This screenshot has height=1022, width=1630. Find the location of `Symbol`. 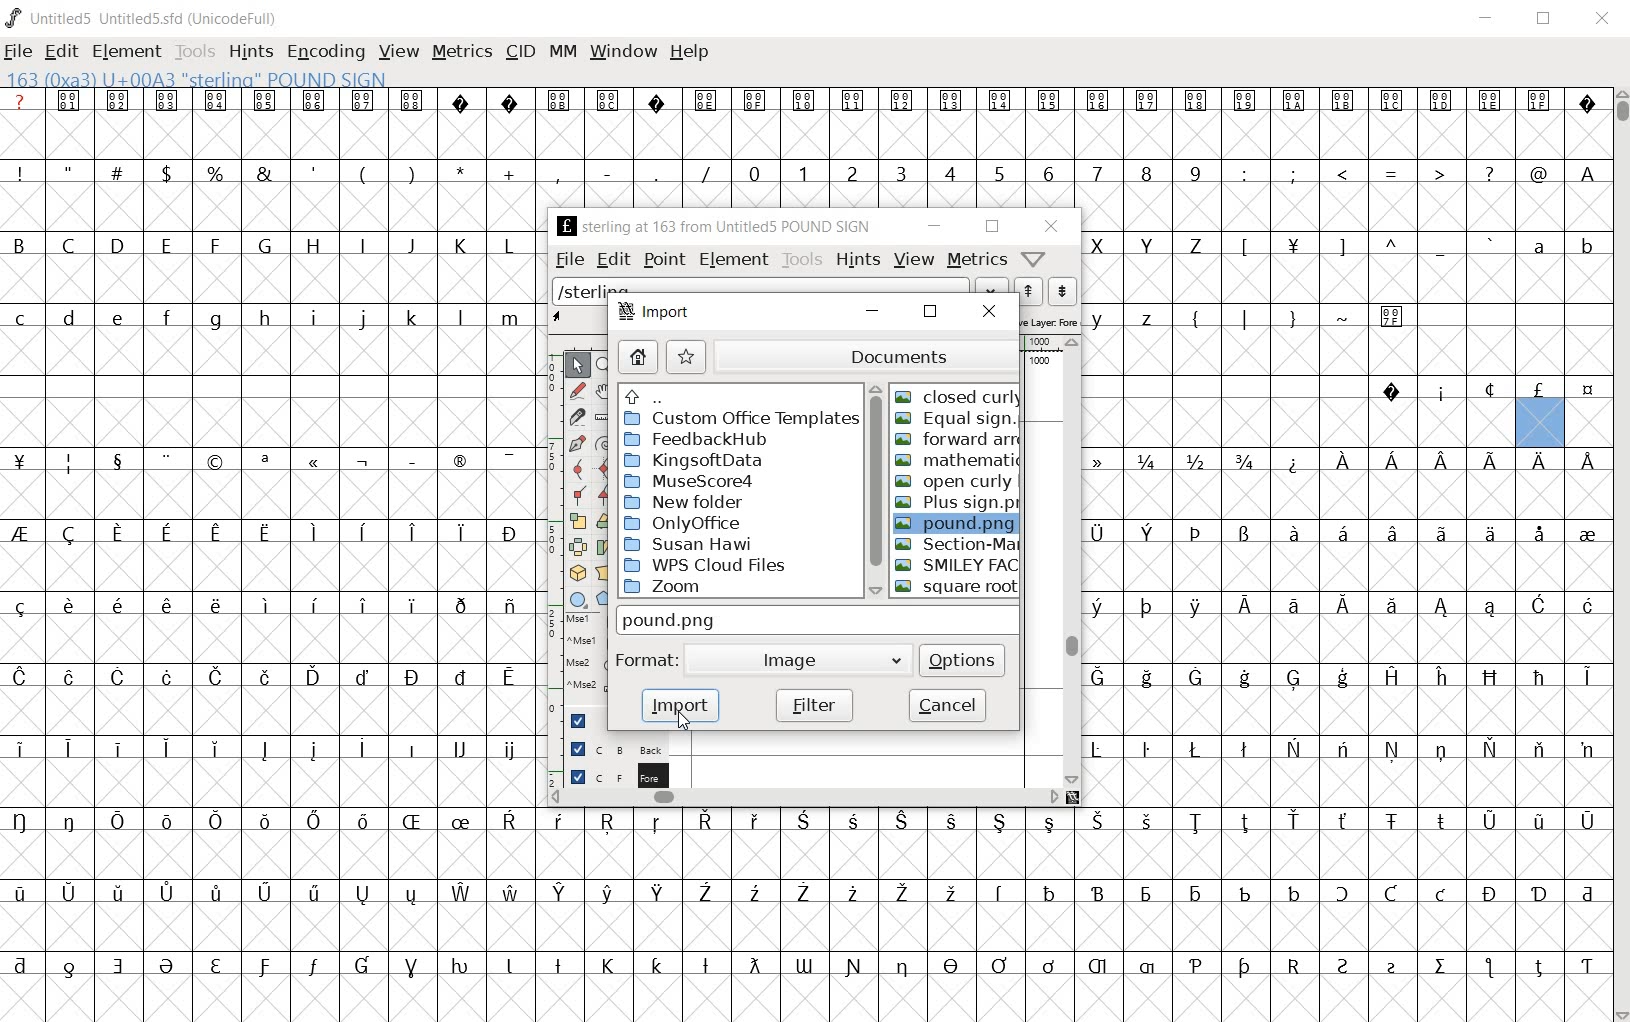

Symbol is located at coordinates (362, 462).